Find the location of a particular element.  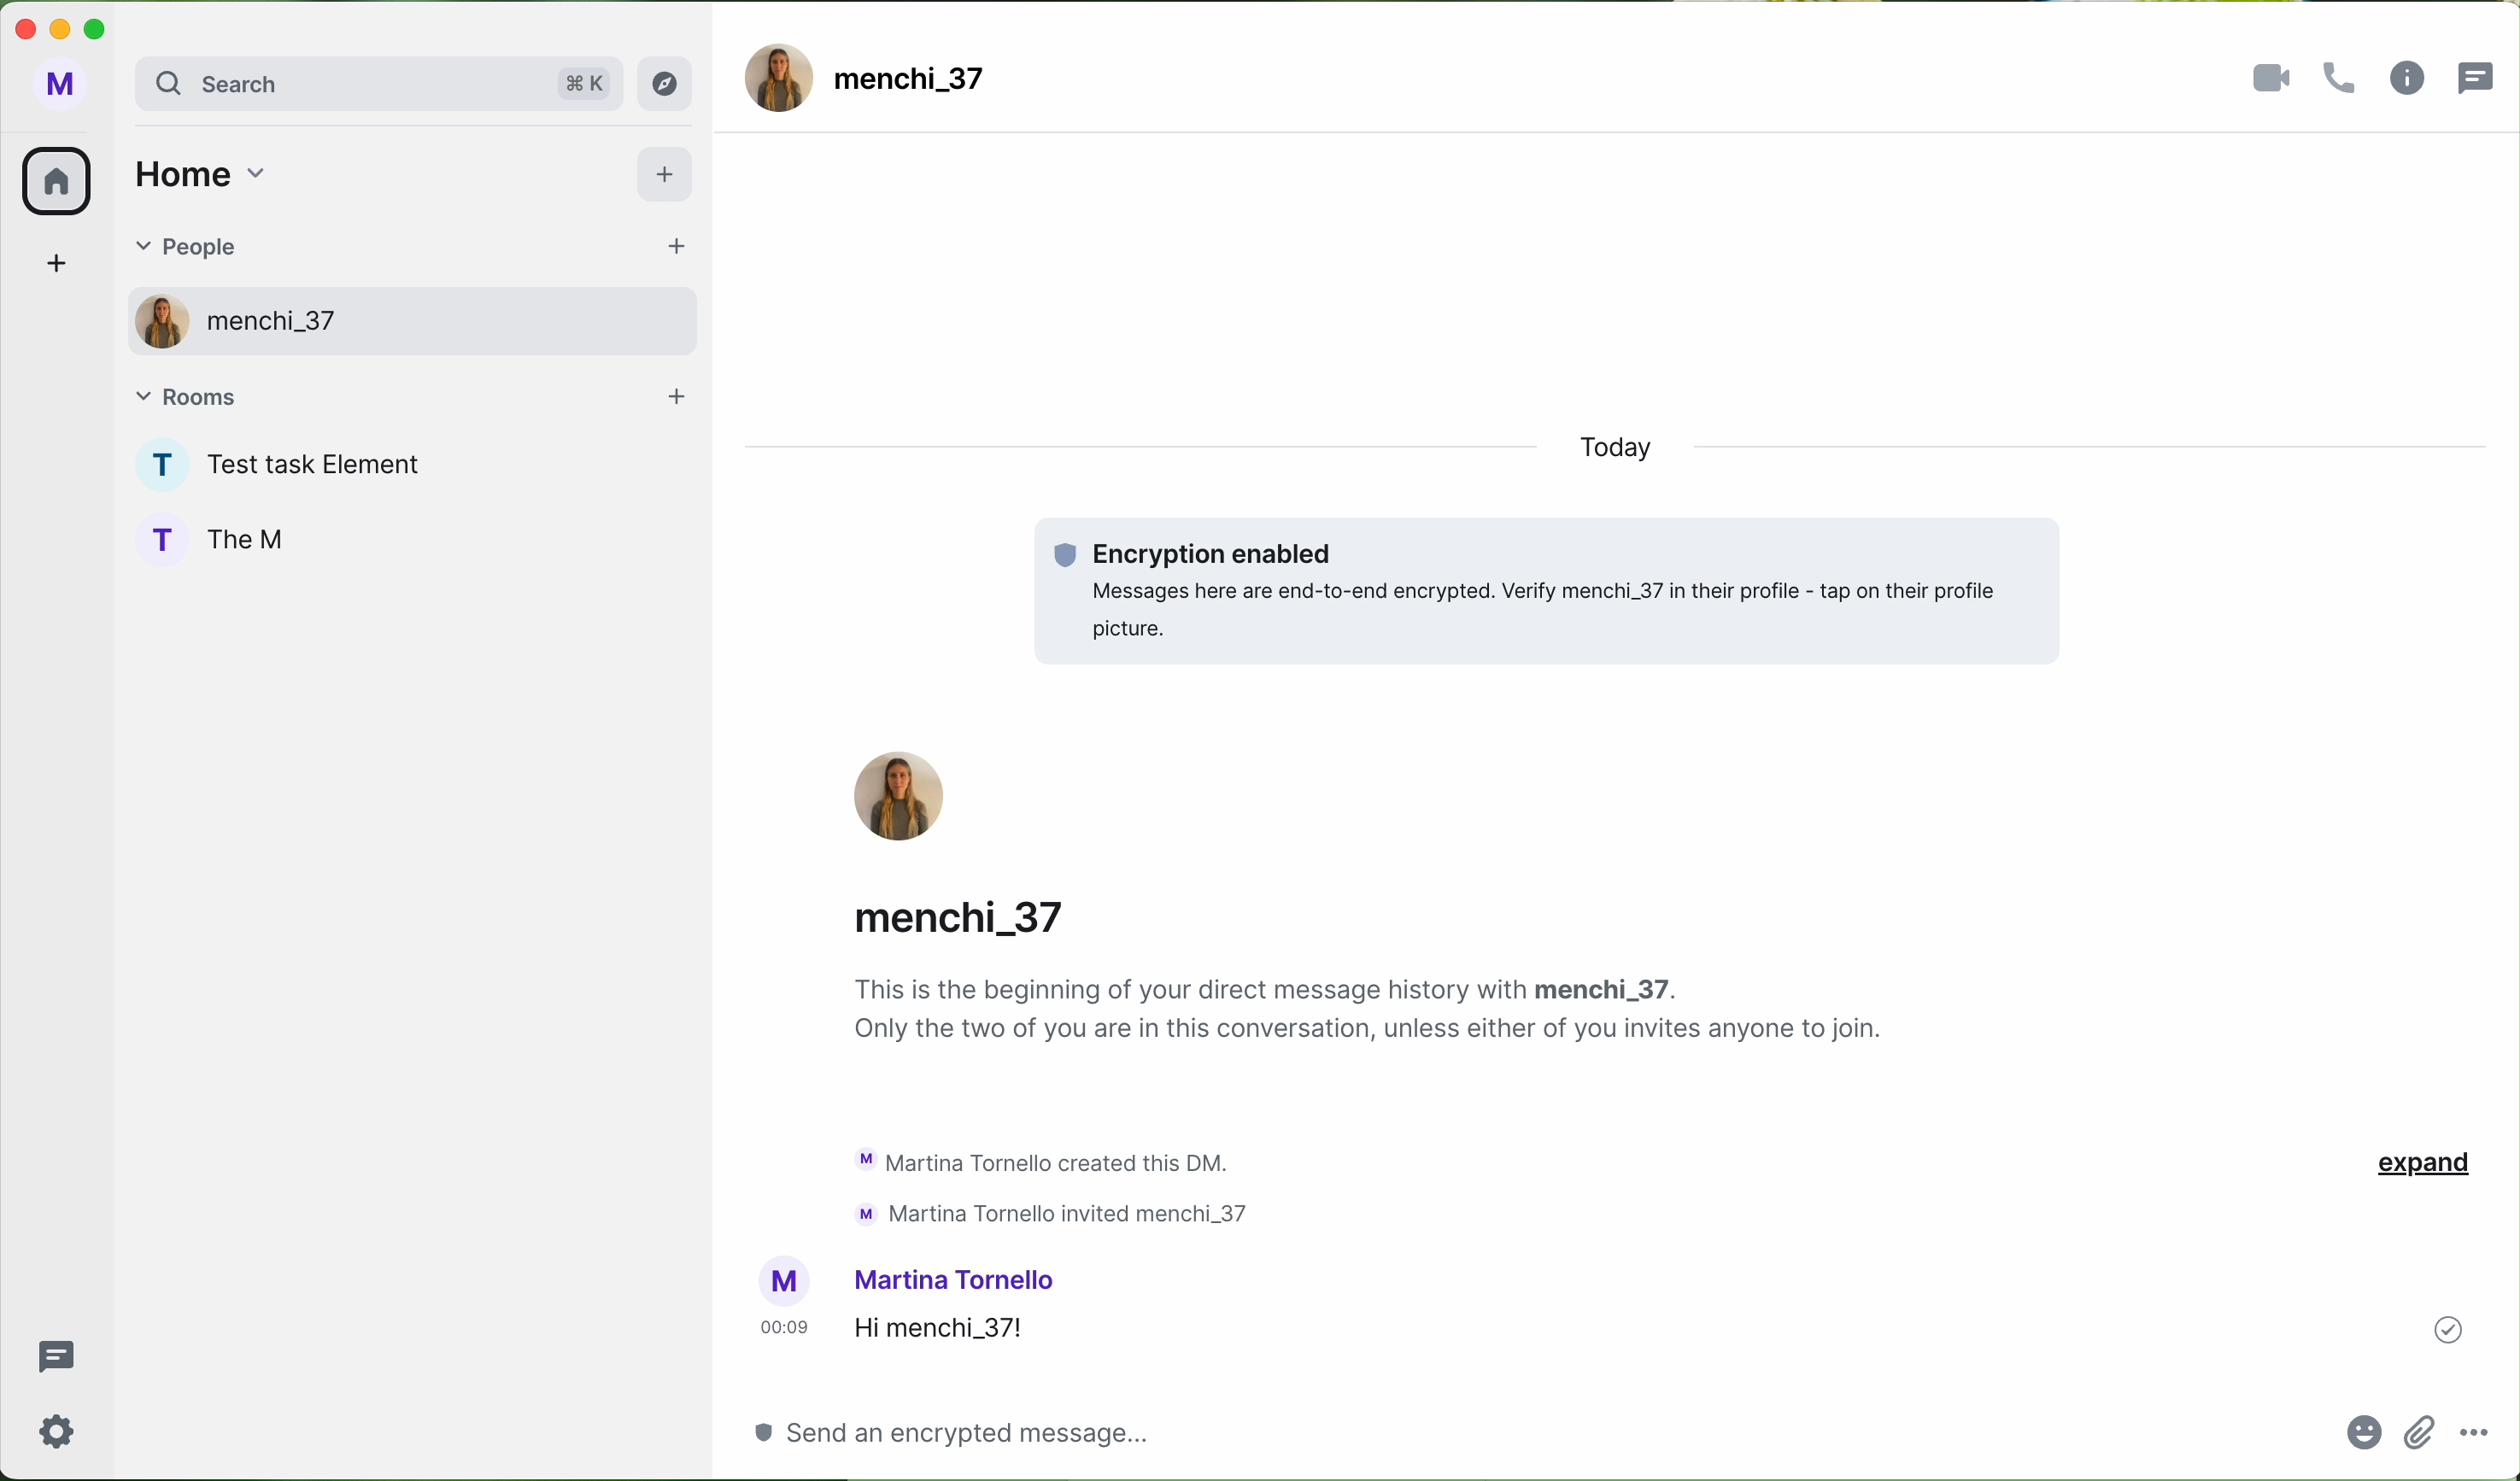

expand is located at coordinates (2422, 1166).